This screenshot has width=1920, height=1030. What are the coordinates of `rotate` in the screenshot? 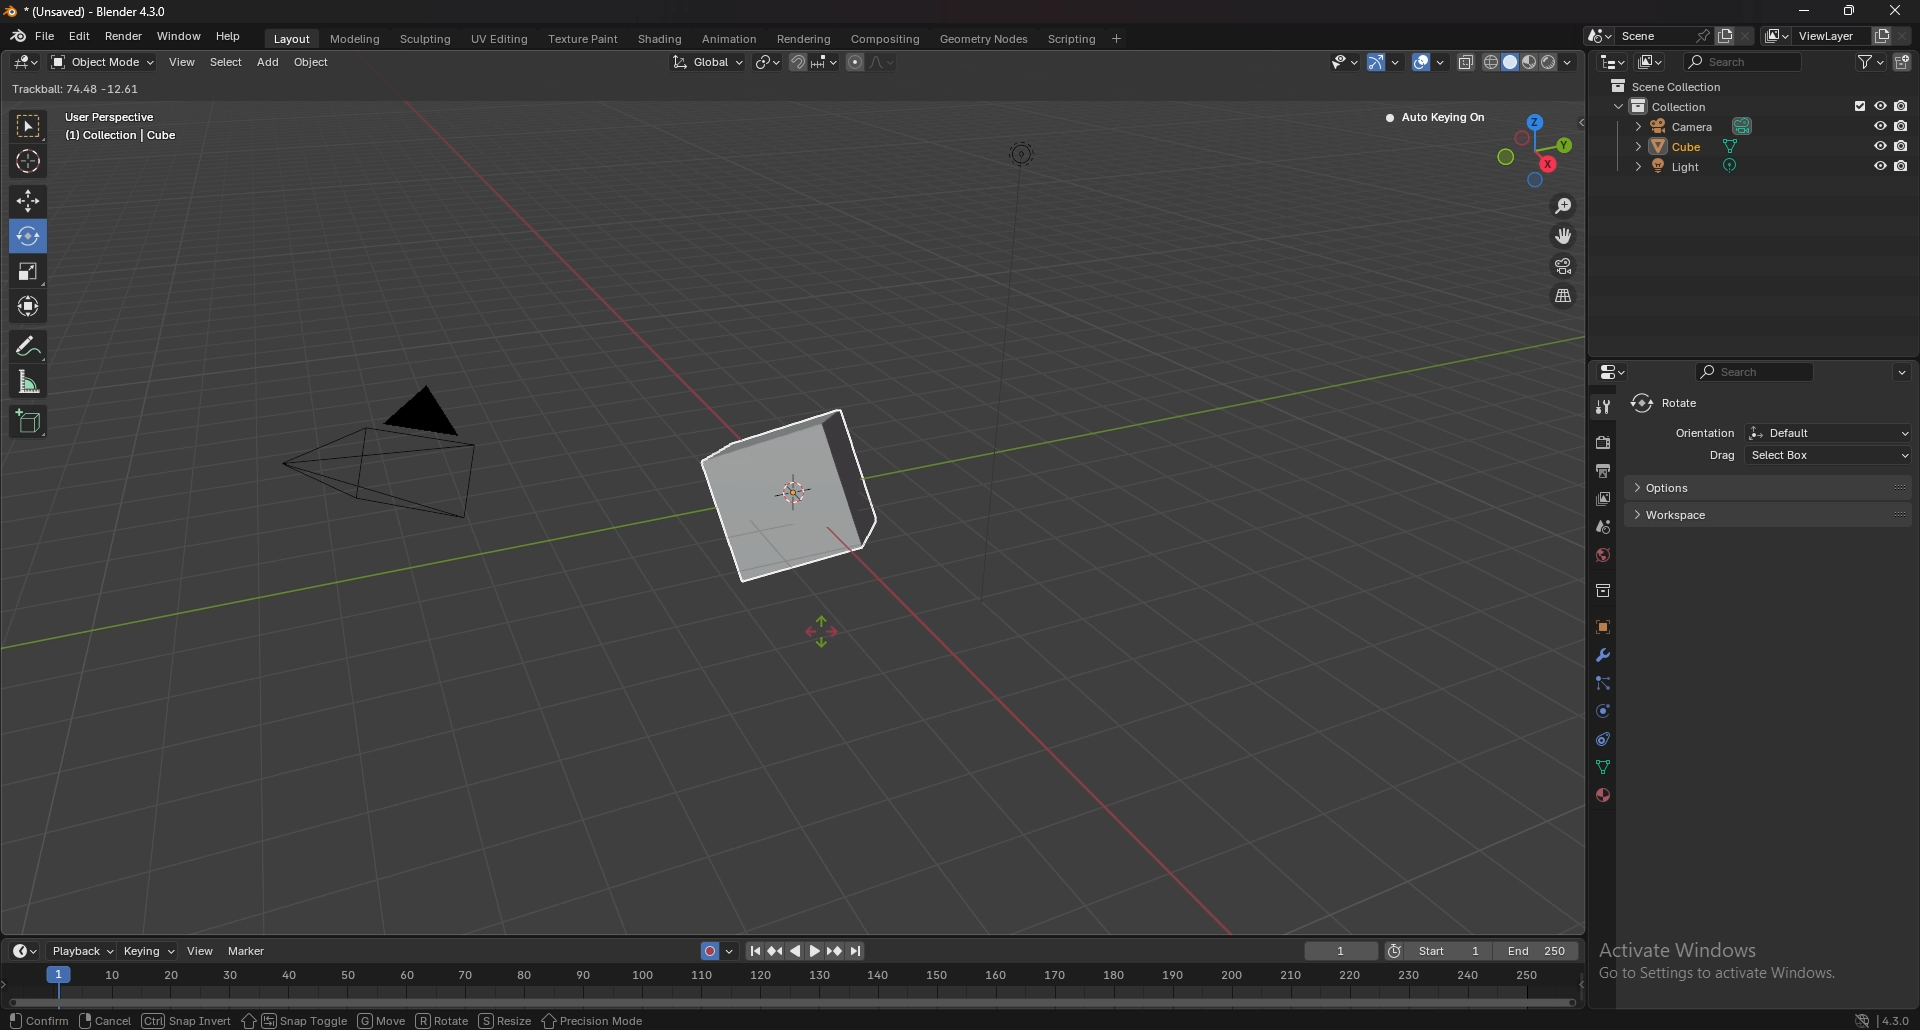 It's located at (443, 1020).